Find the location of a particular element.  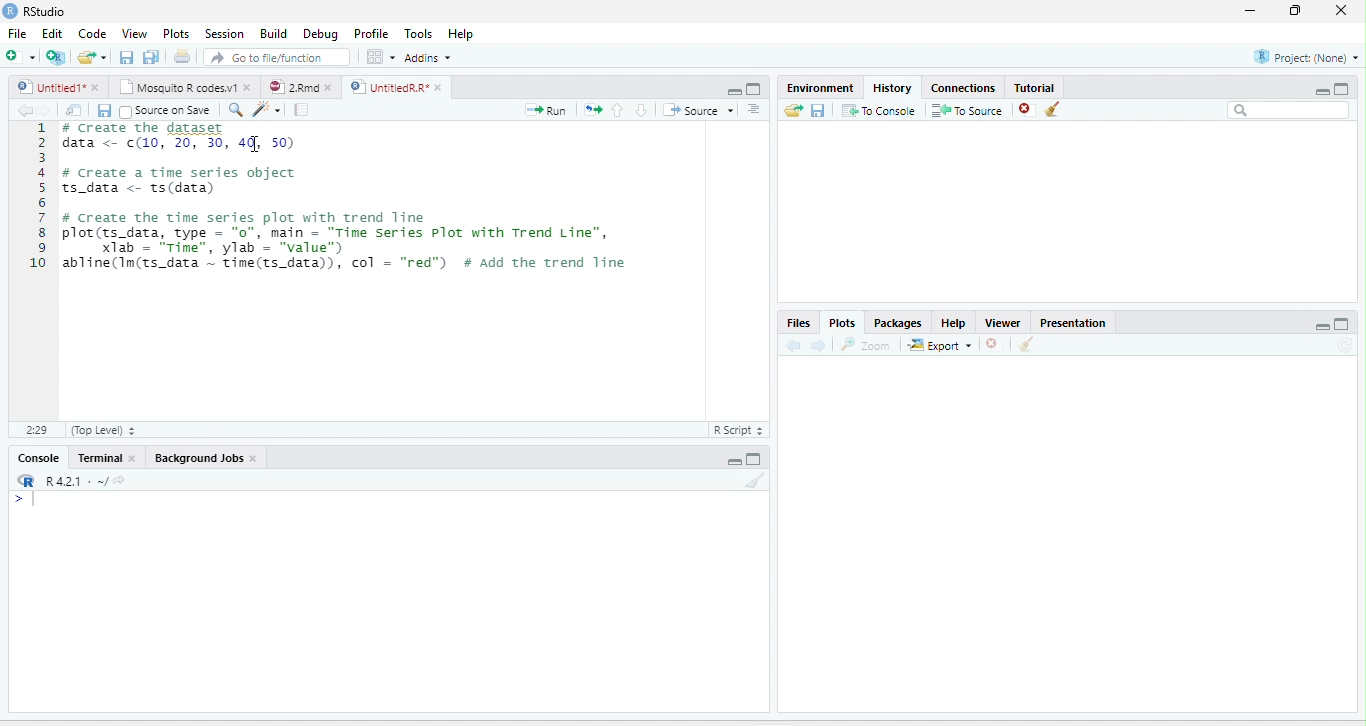

Project: (None) is located at coordinates (1304, 57).